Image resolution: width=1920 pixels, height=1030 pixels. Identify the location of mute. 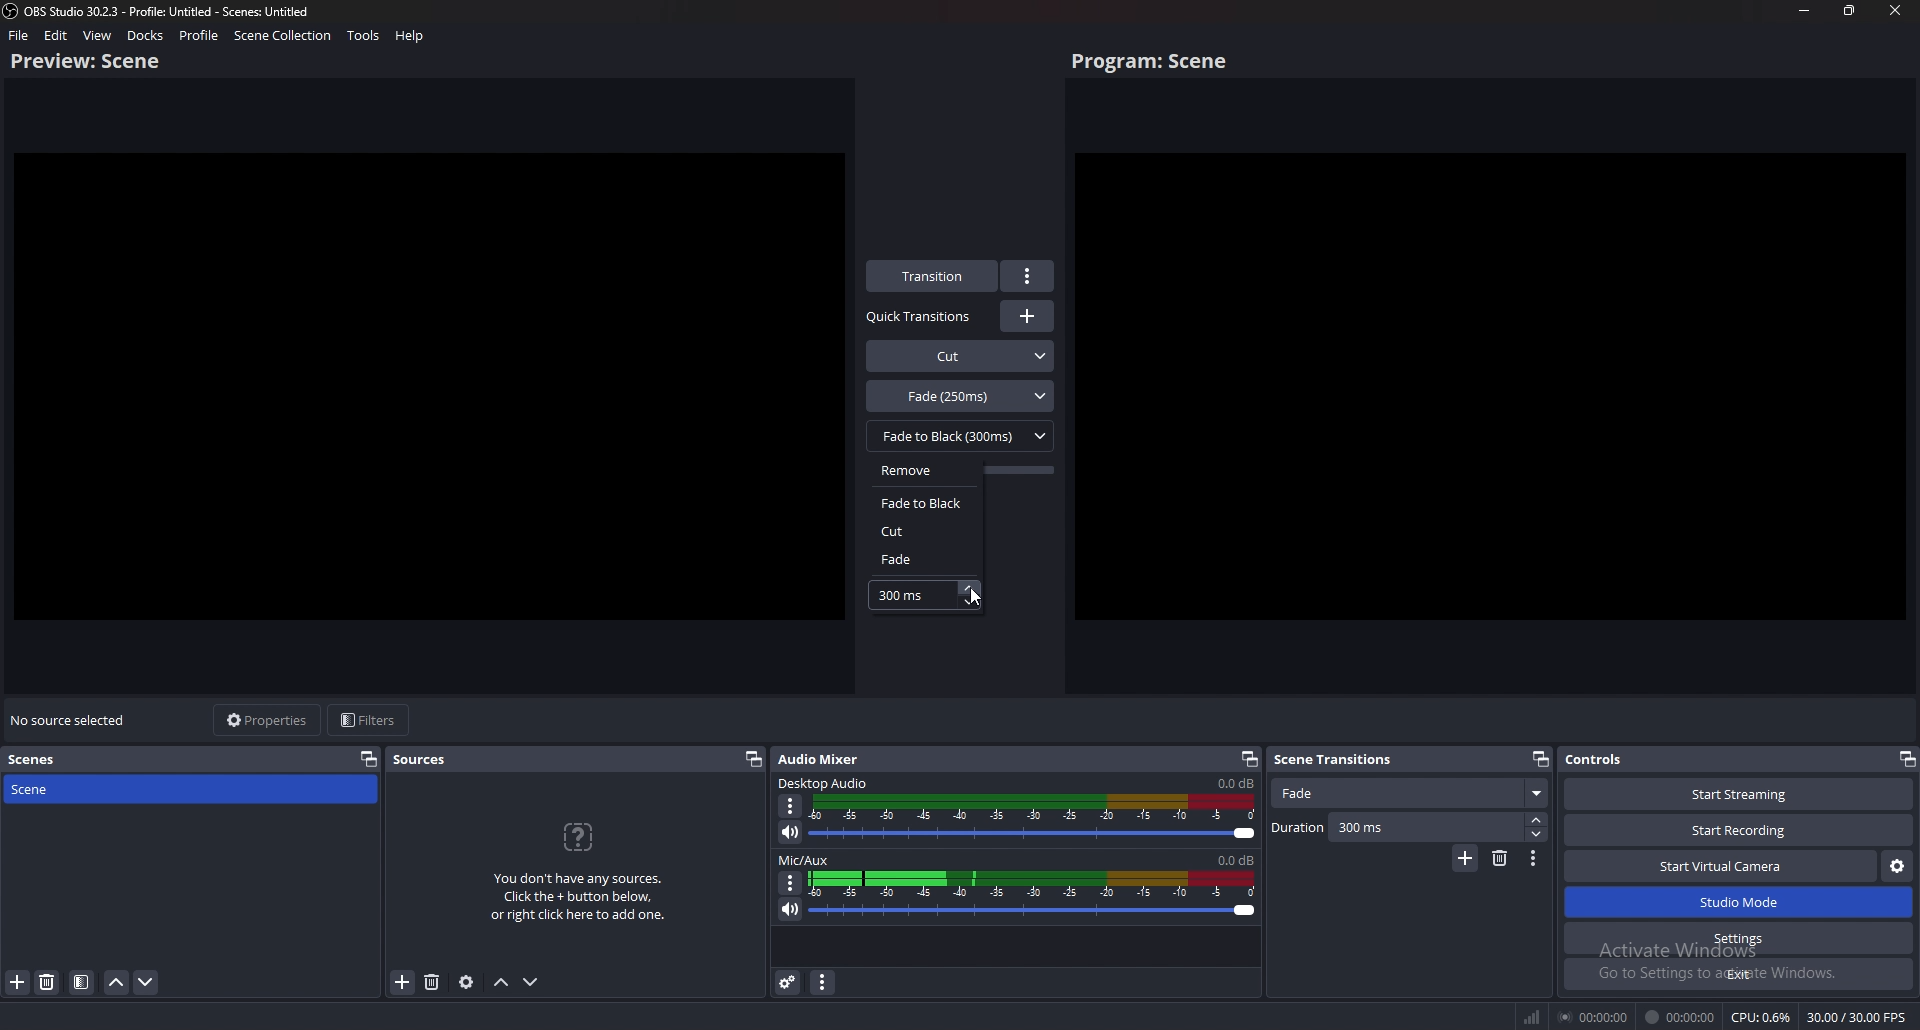
(791, 909).